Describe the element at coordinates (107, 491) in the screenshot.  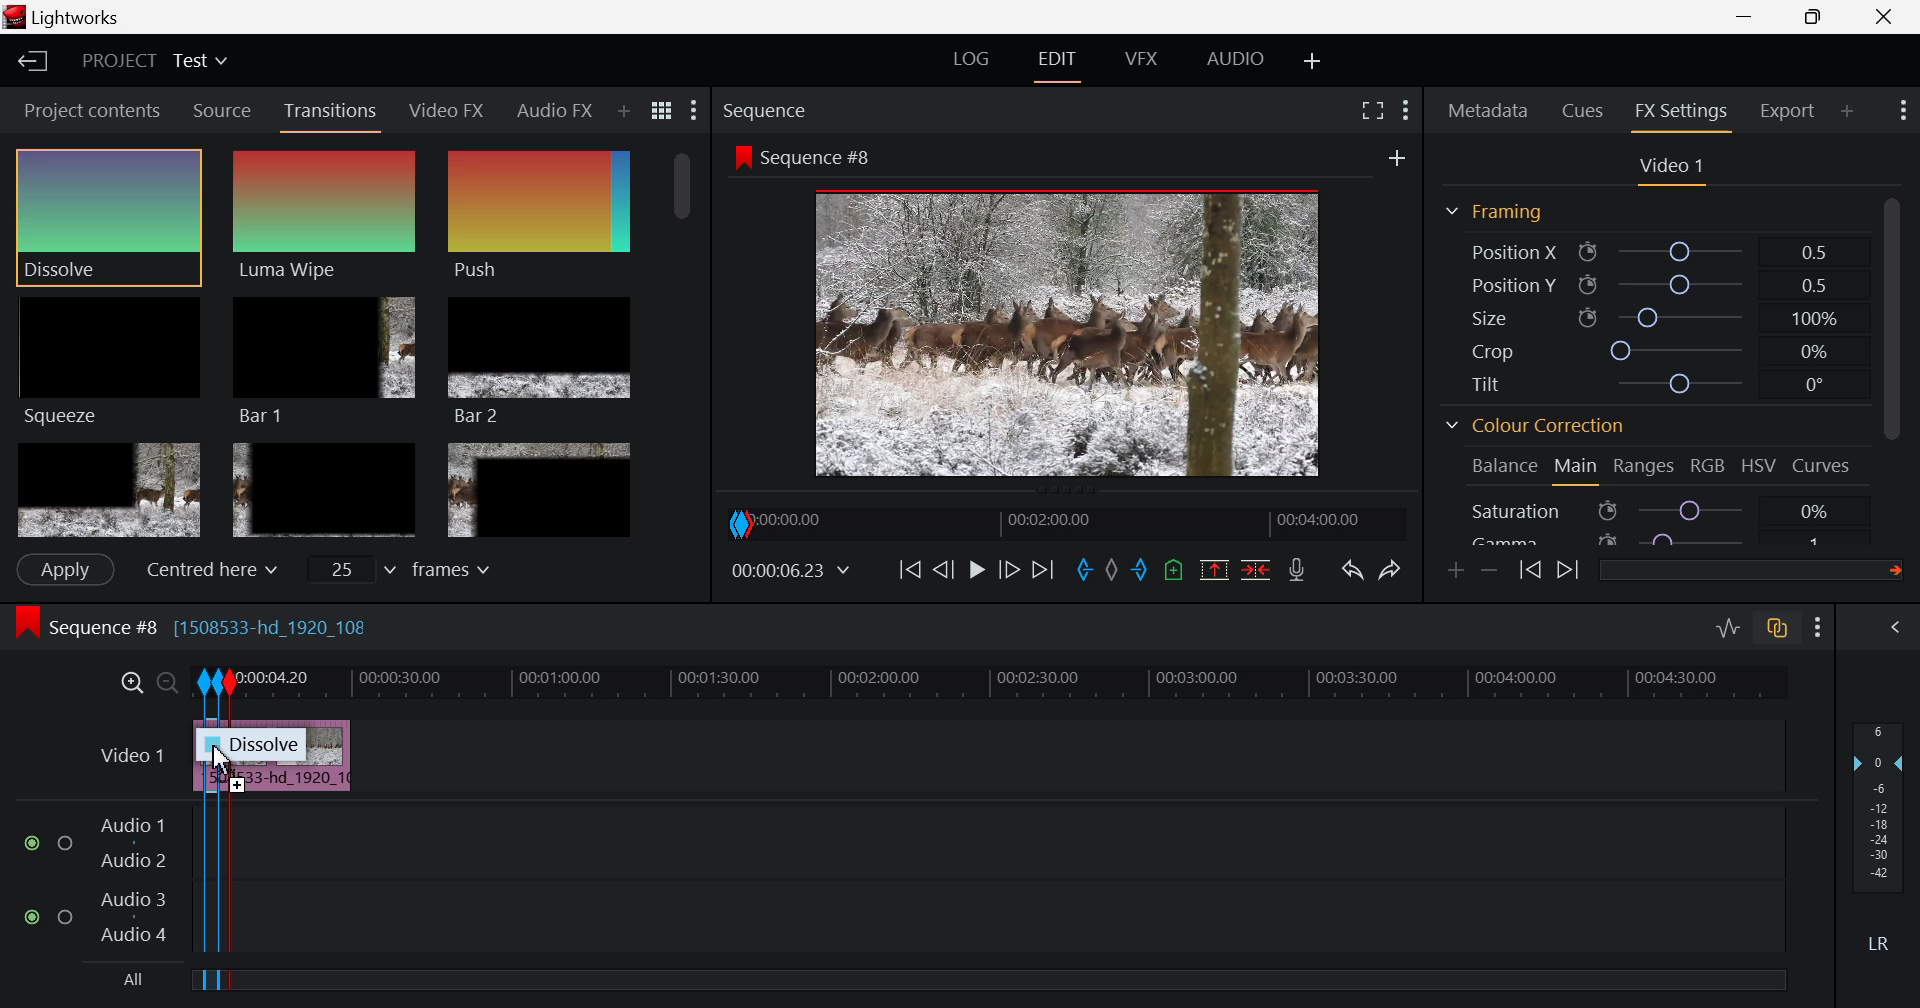
I see `Box 4` at that location.